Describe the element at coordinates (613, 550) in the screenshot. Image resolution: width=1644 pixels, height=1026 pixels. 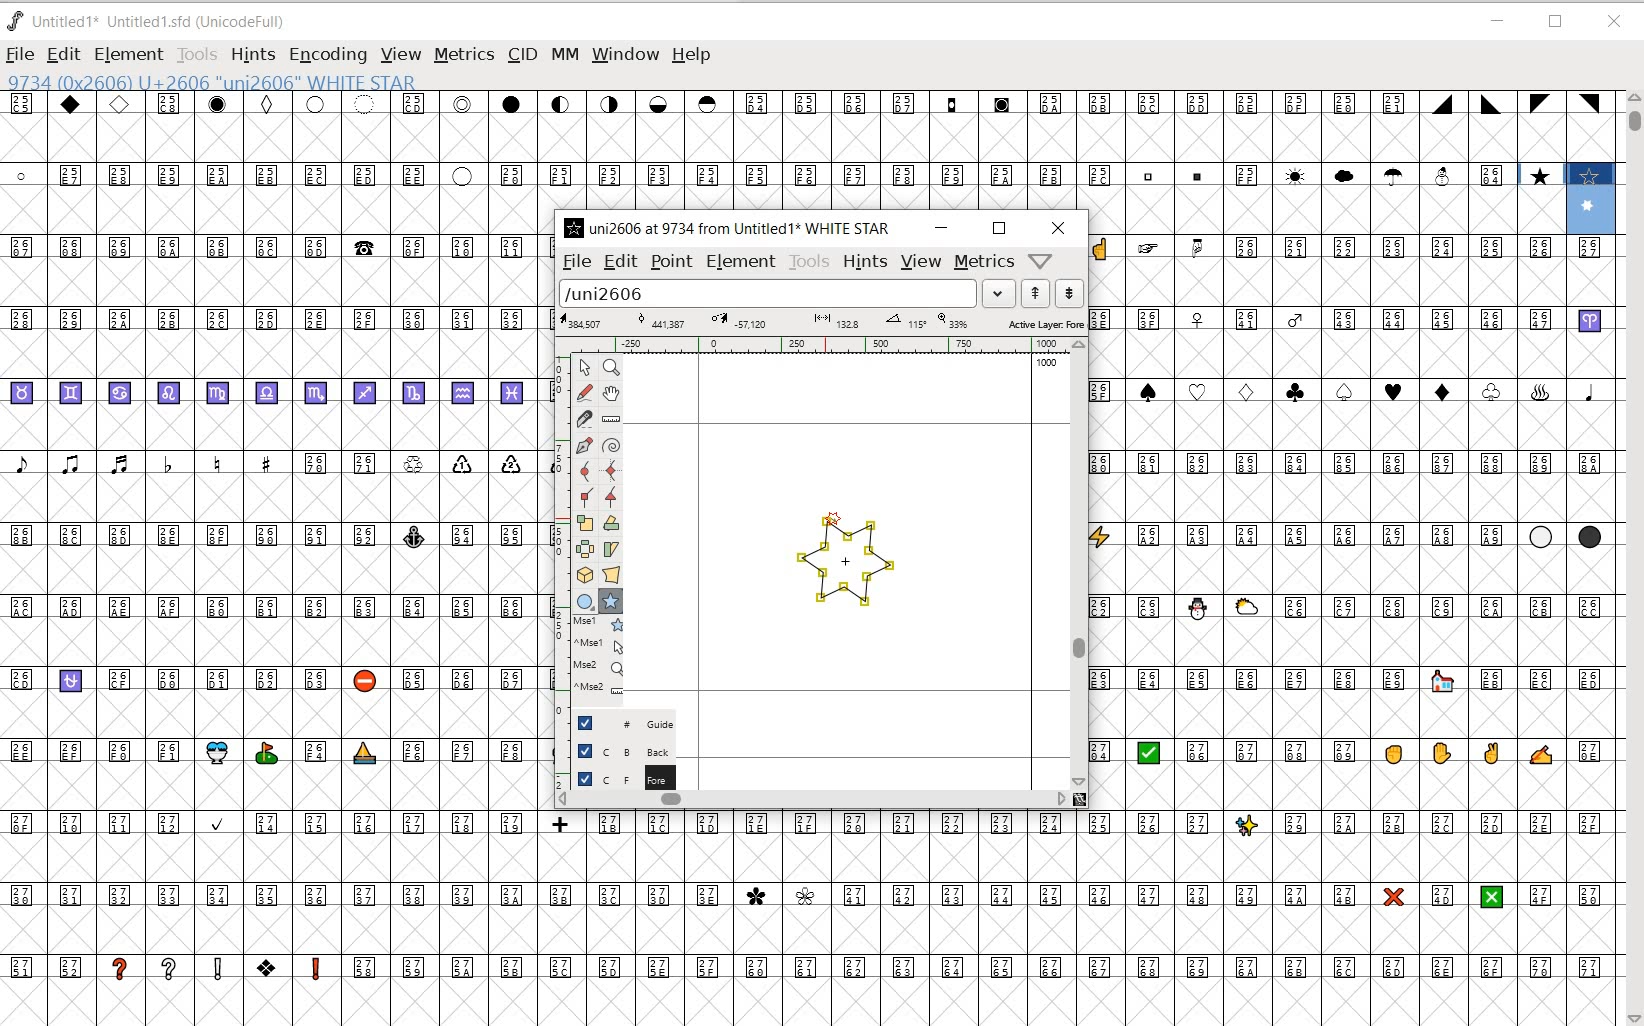
I see `SKEW THE SELECTION` at that location.